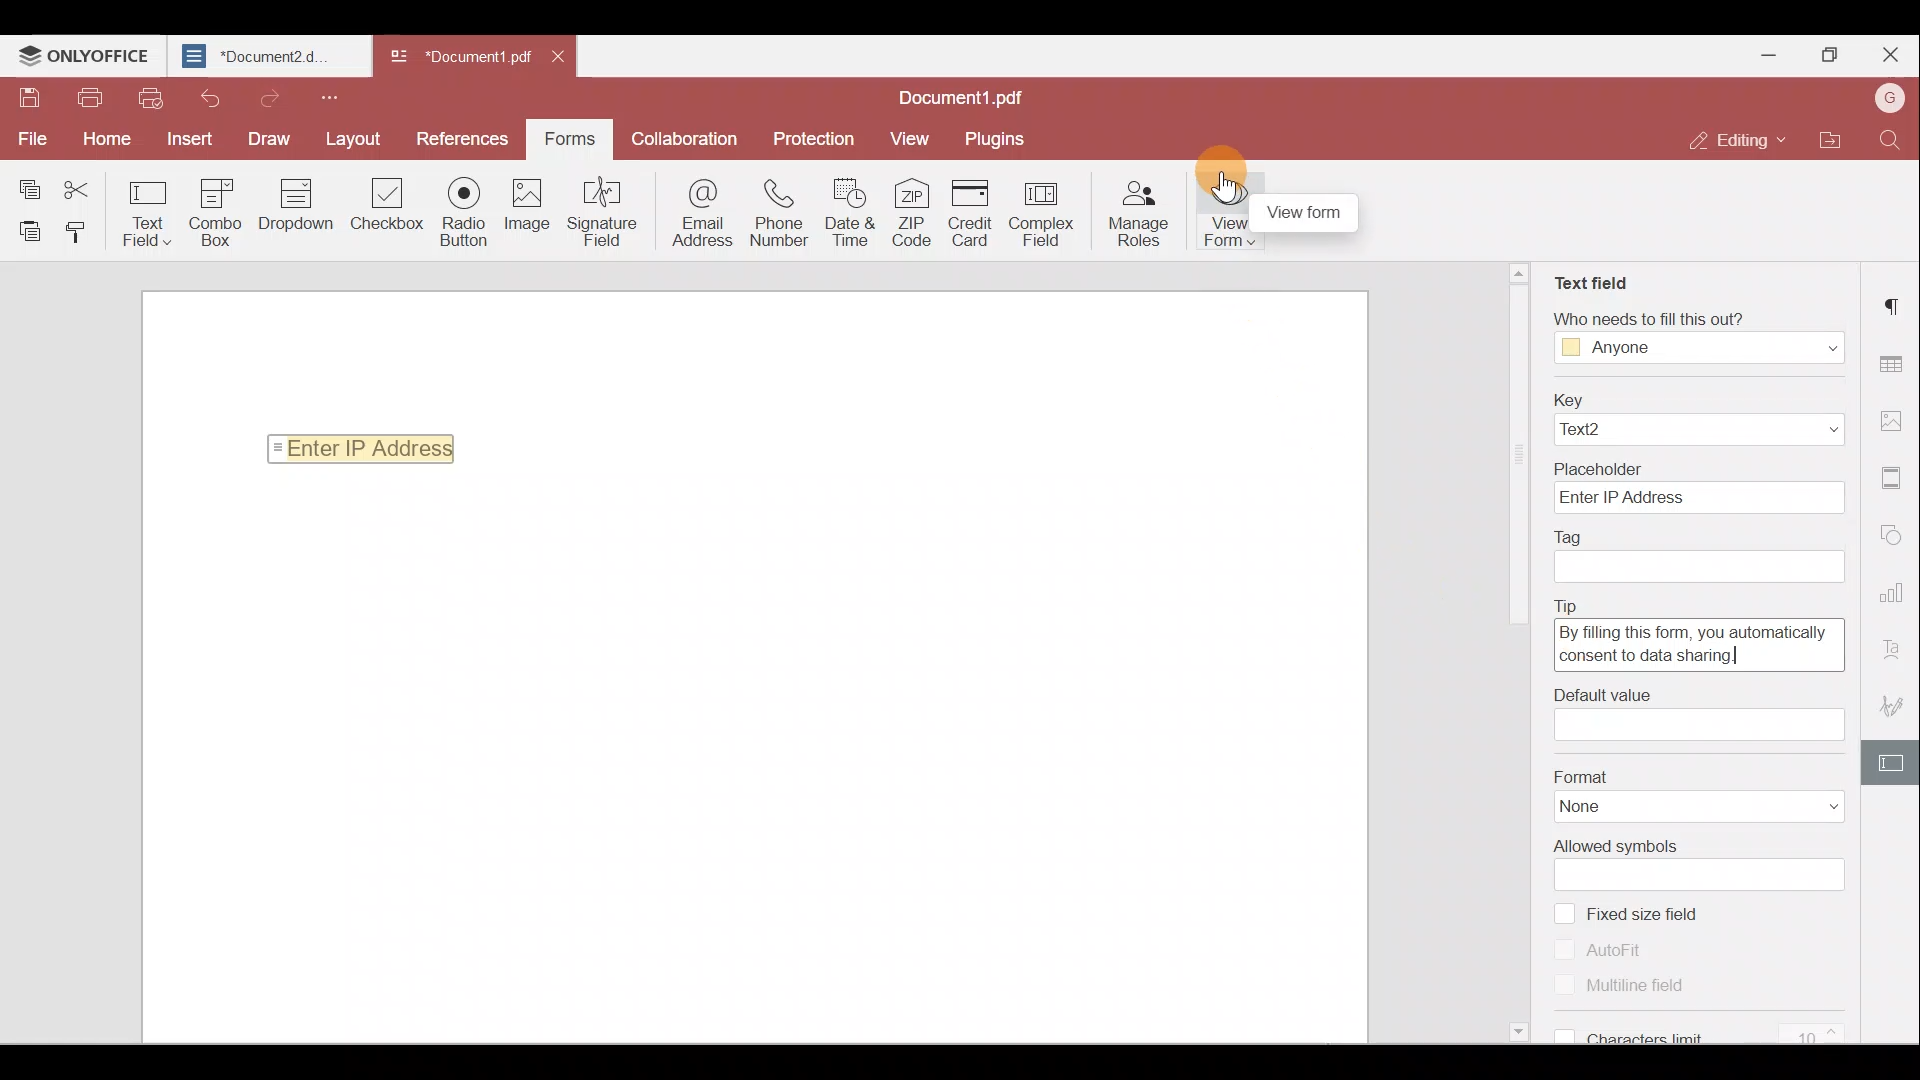  Describe the element at coordinates (1896, 702) in the screenshot. I see `Signature settings` at that location.